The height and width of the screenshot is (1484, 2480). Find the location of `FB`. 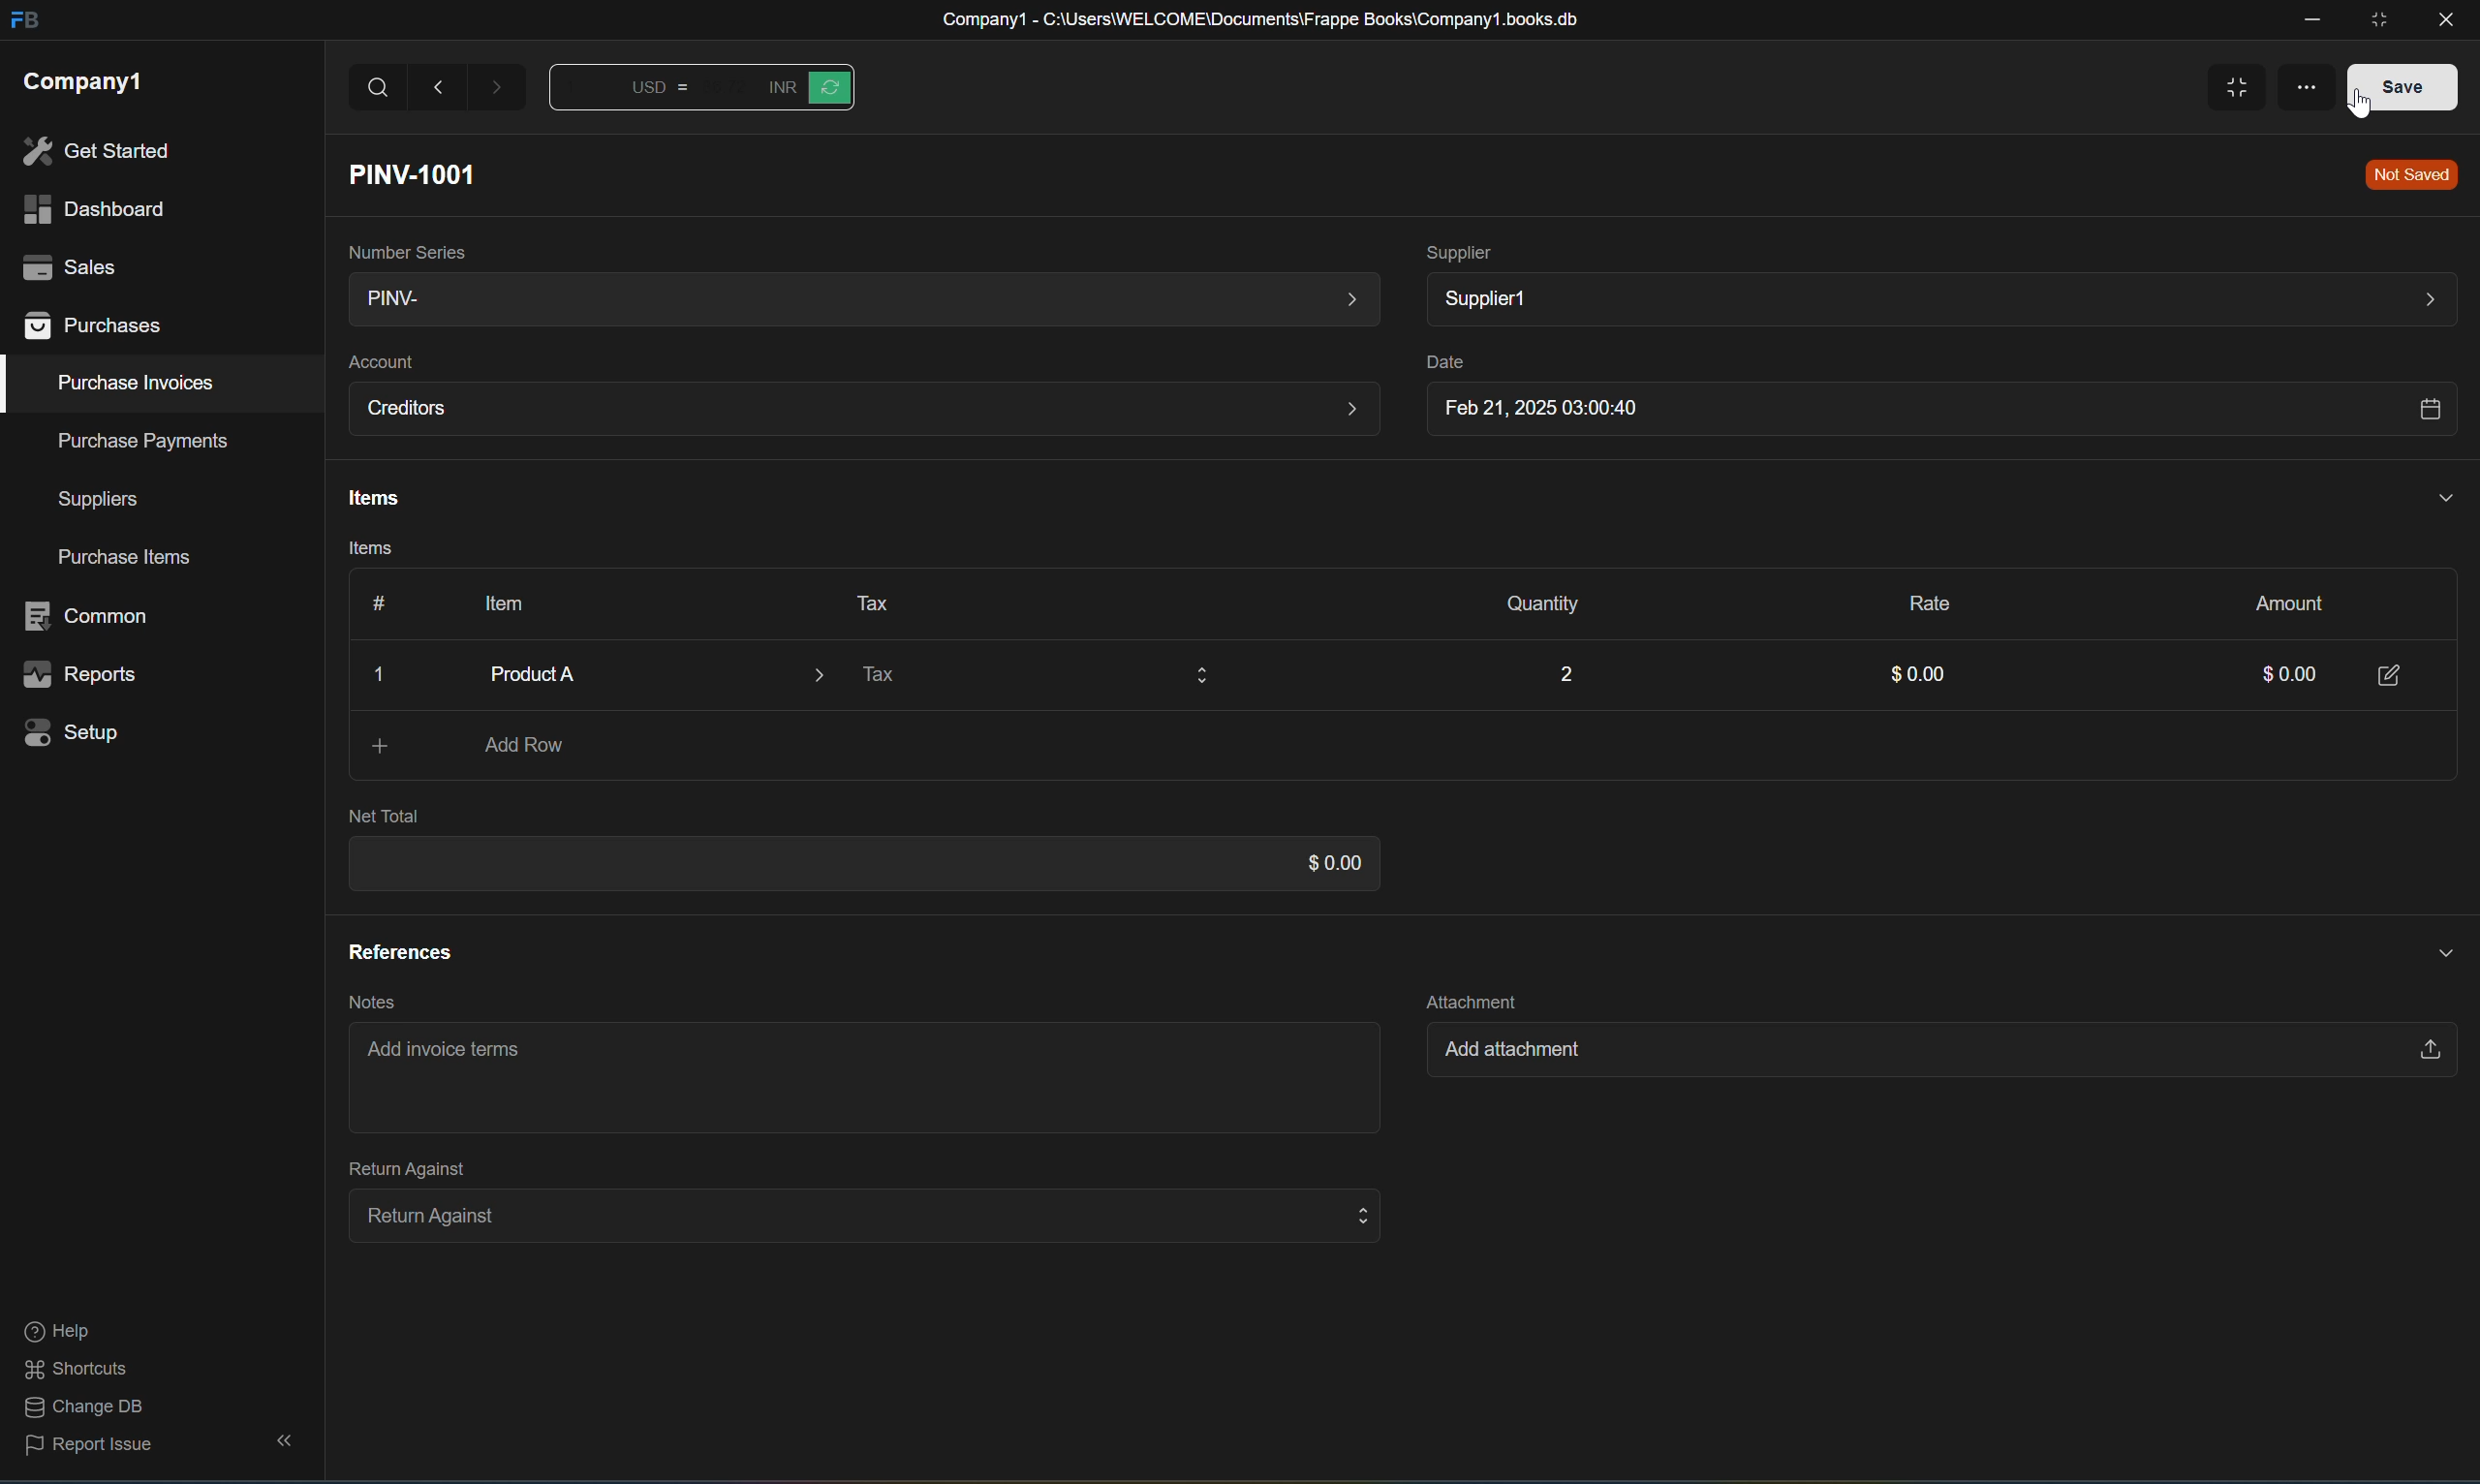

FB is located at coordinates (23, 22).